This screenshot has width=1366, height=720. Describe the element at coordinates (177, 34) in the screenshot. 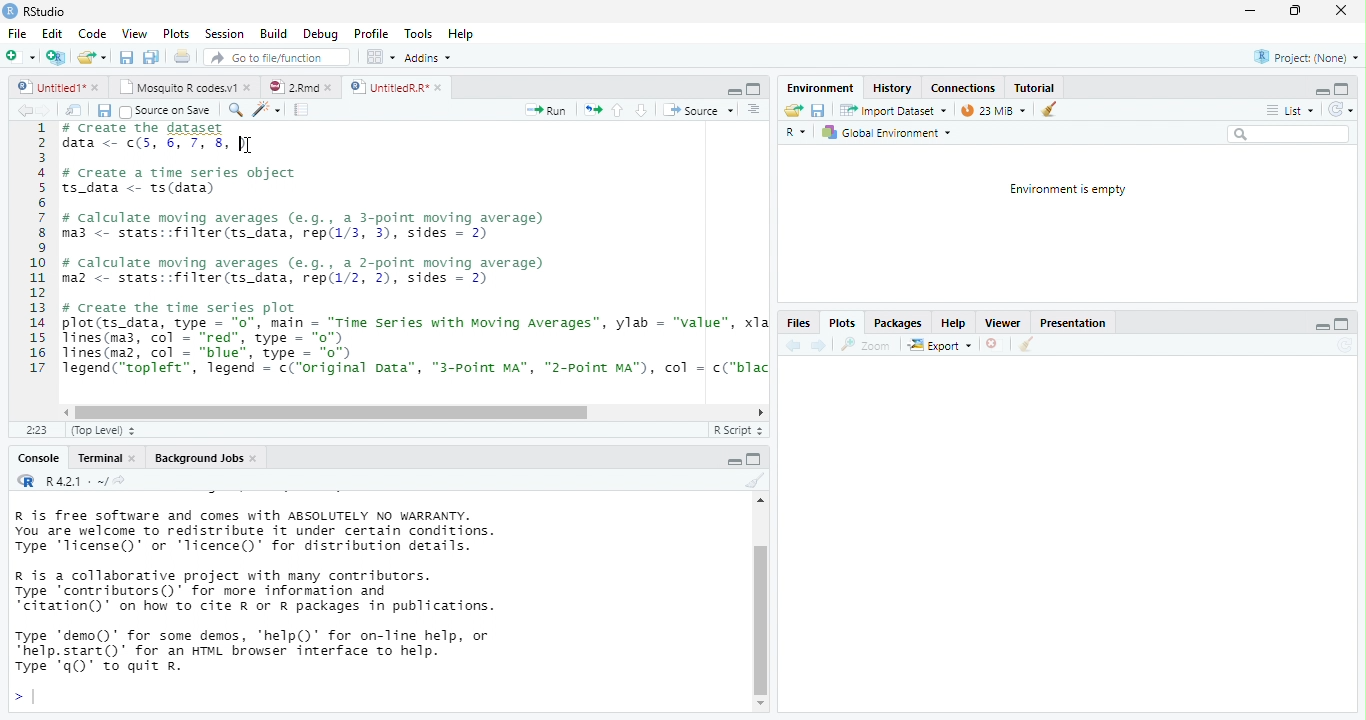

I see `Plots` at that location.